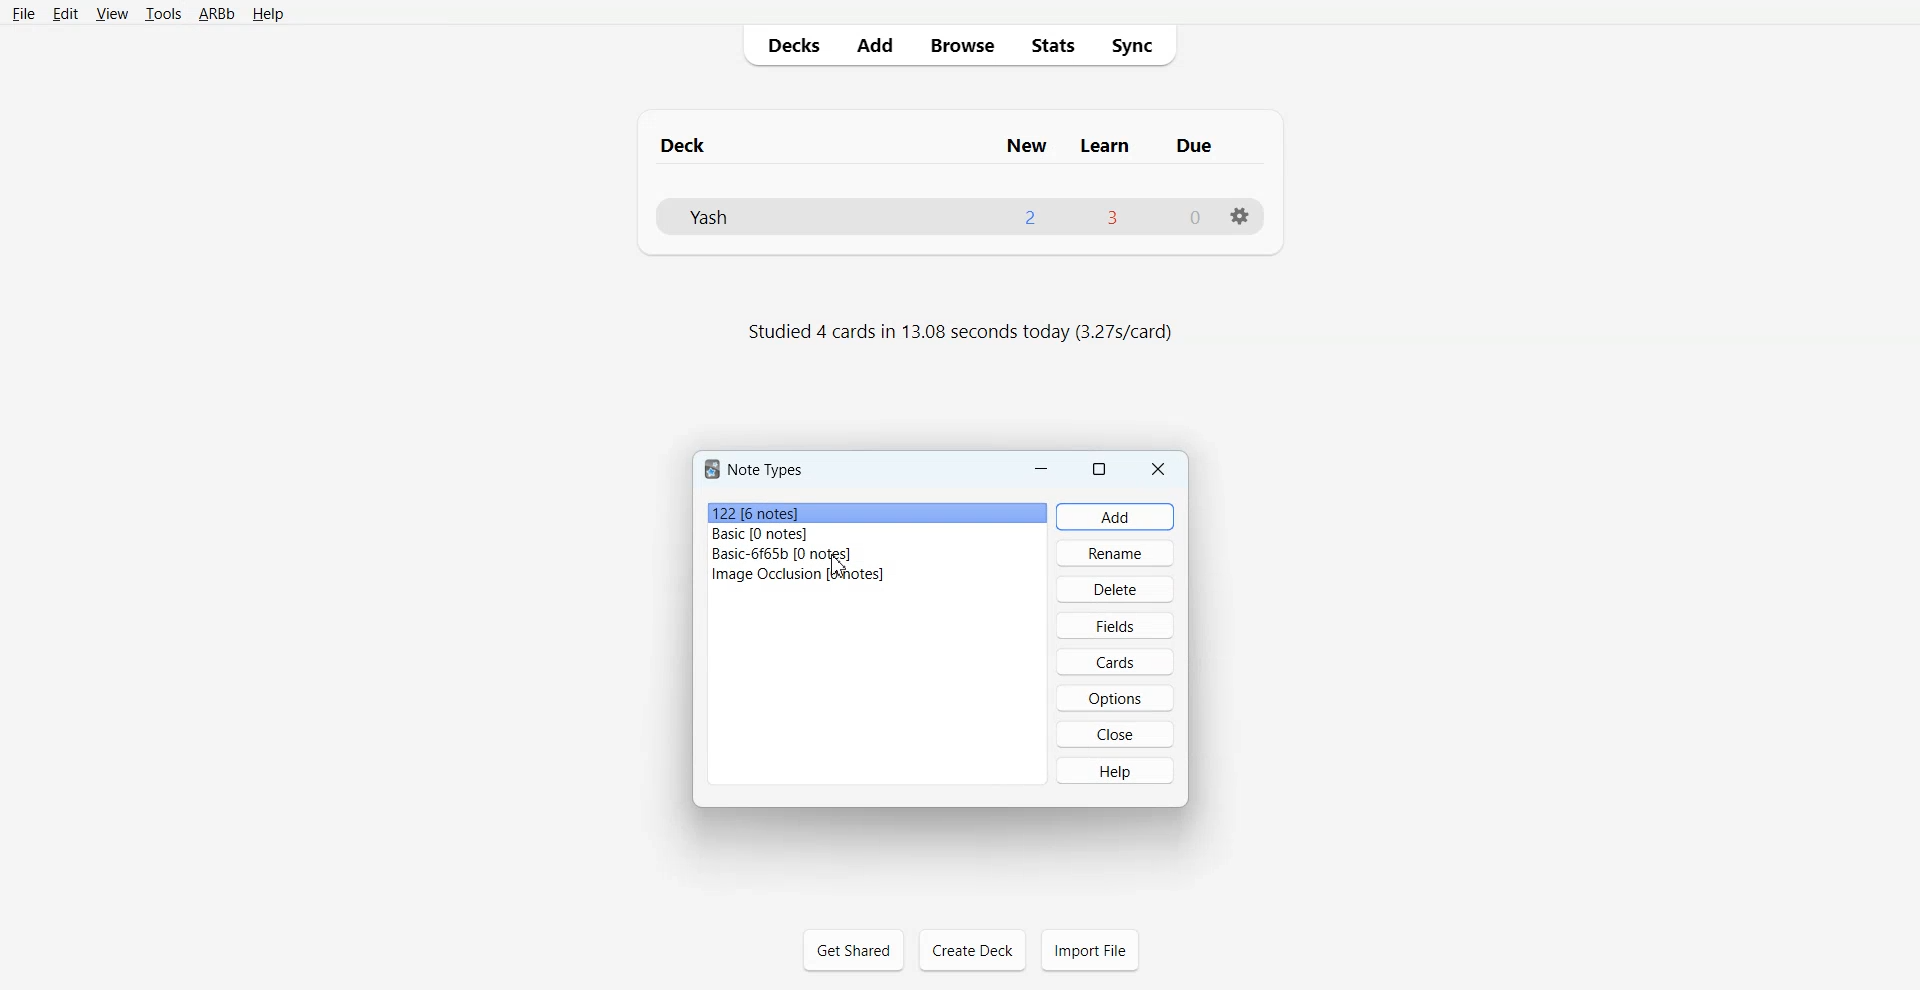 The width and height of the screenshot is (1920, 990). Describe the element at coordinates (217, 14) in the screenshot. I see `ARBb` at that location.